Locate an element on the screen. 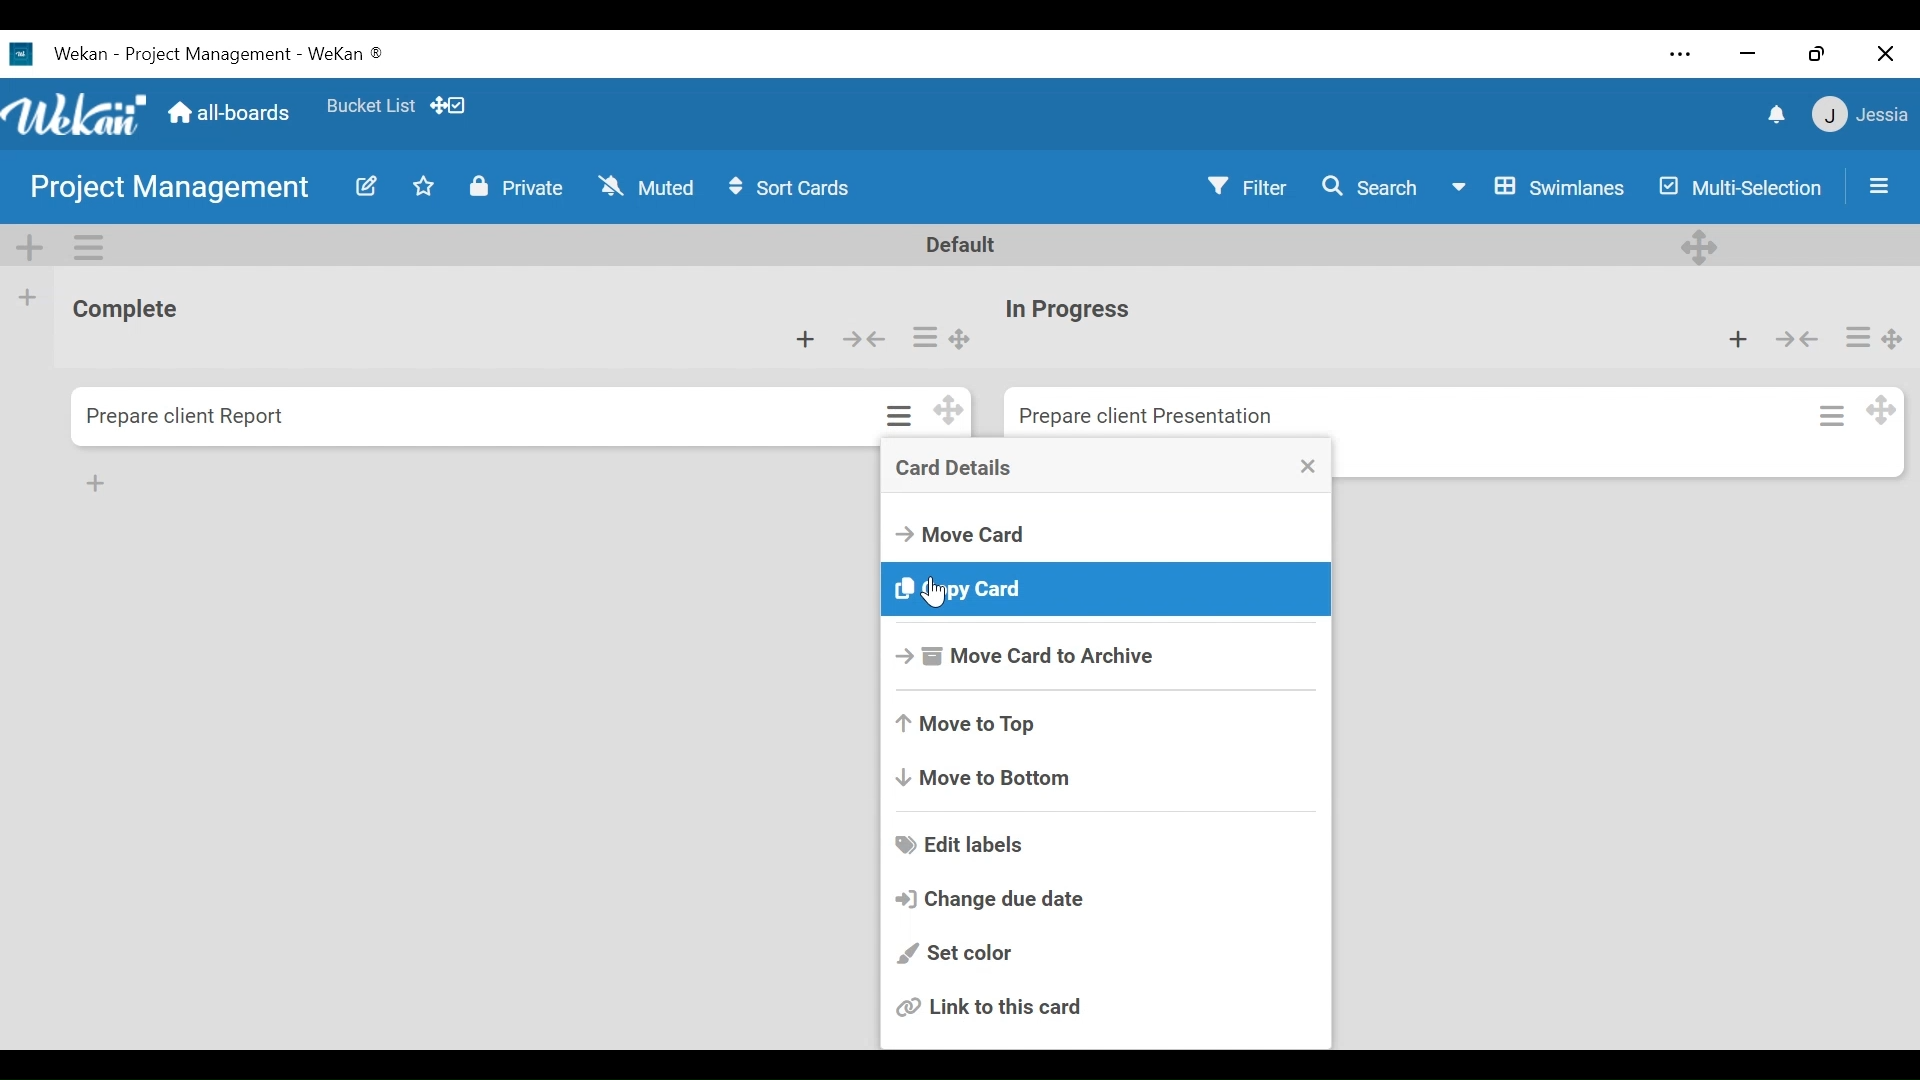  List Title is located at coordinates (134, 311).